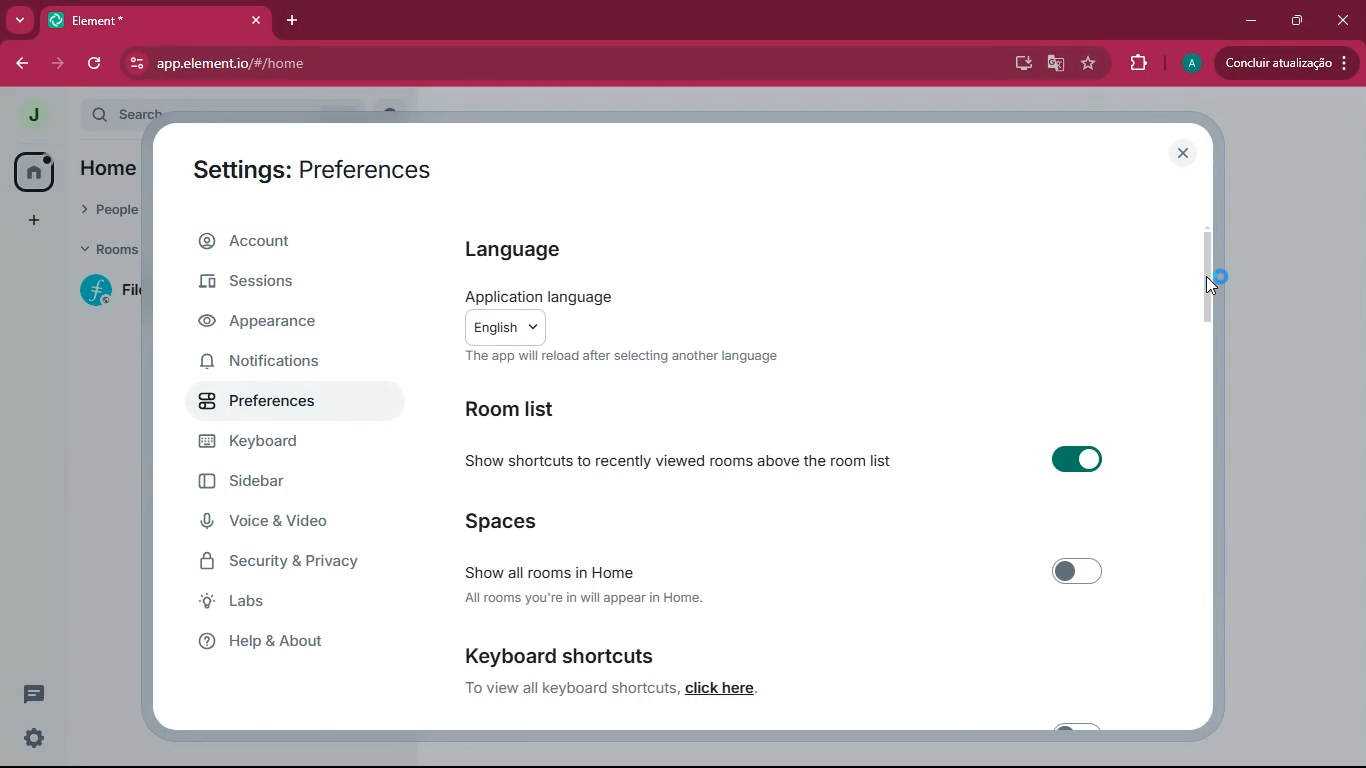 This screenshot has width=1366, height=768. Describe the element at coordinates (528, 243) in the screenshot. I see `language` at that location.